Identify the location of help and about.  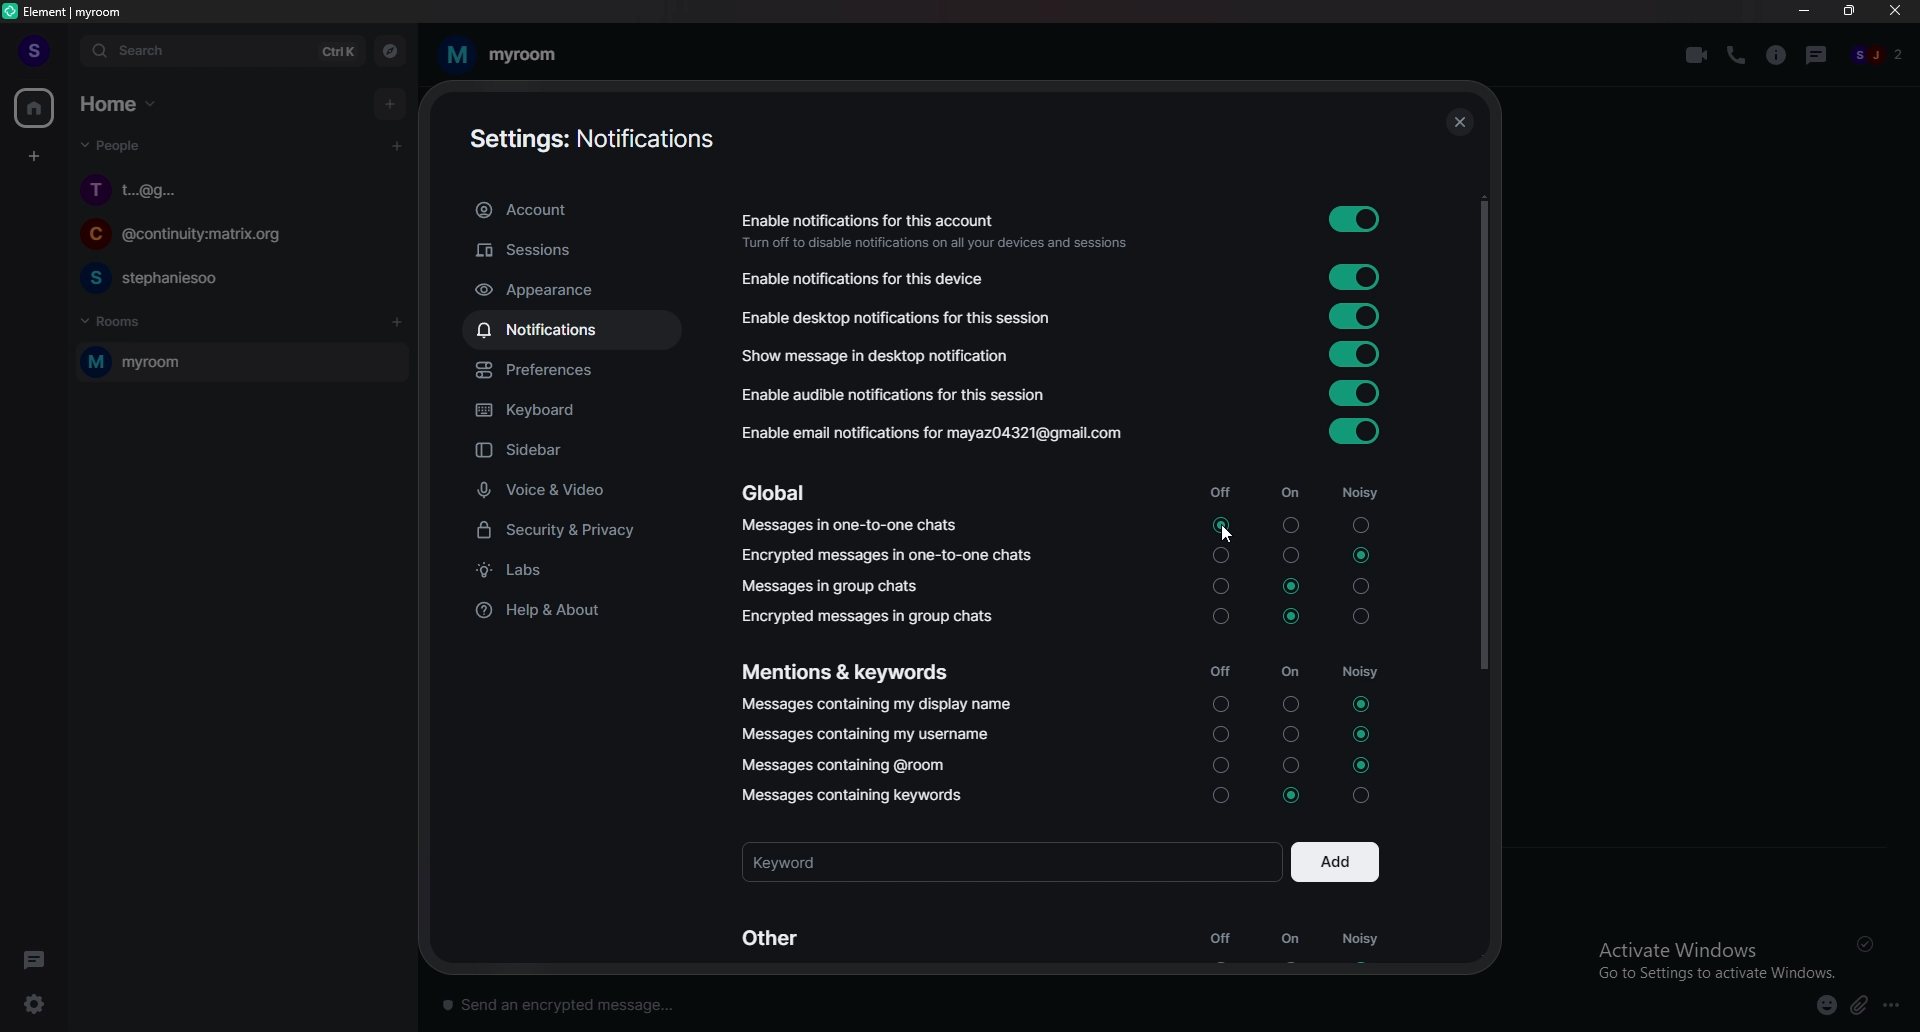
(571, 608).